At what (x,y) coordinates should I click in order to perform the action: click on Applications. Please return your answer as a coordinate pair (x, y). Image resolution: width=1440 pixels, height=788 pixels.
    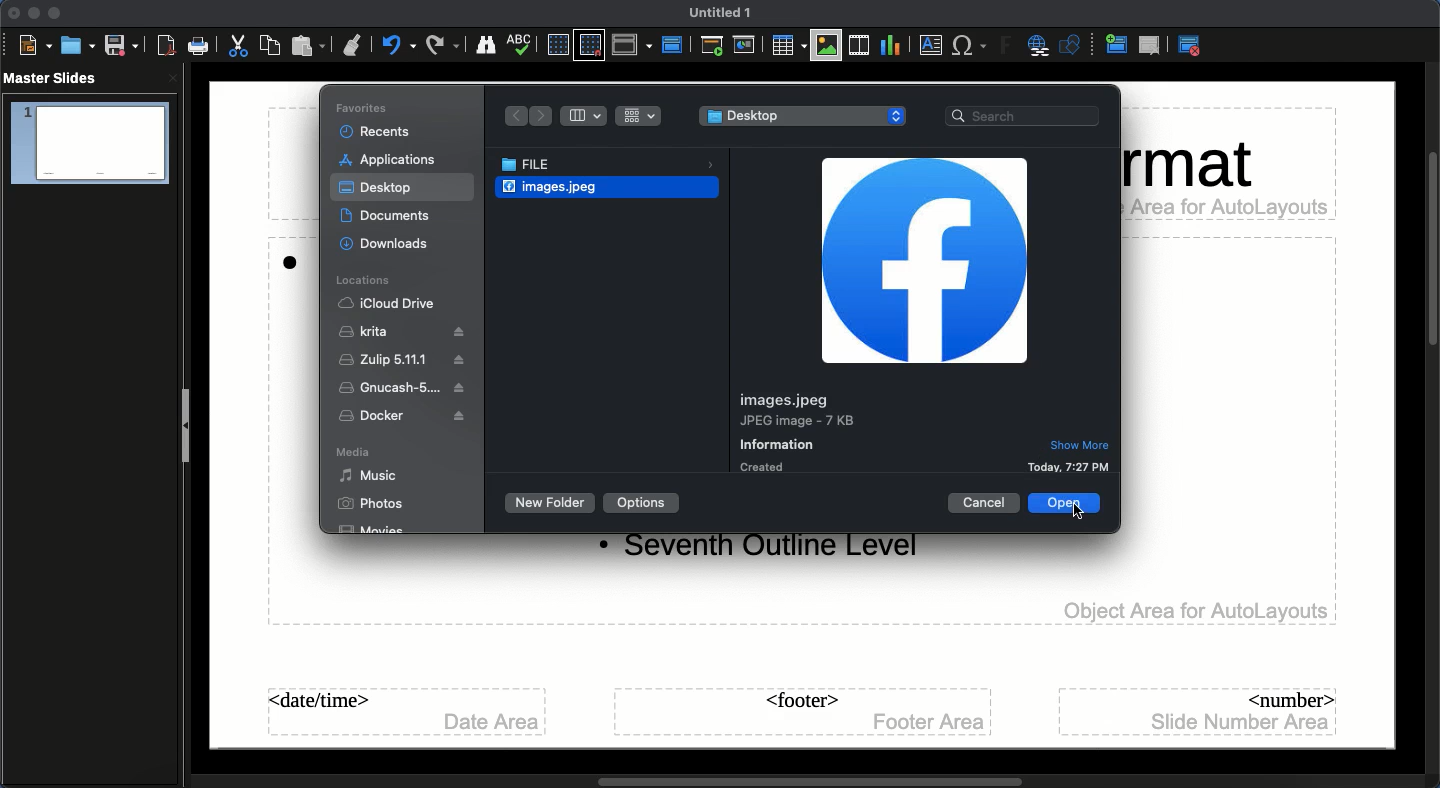
    Looking at the image, I should click on (390, 161).